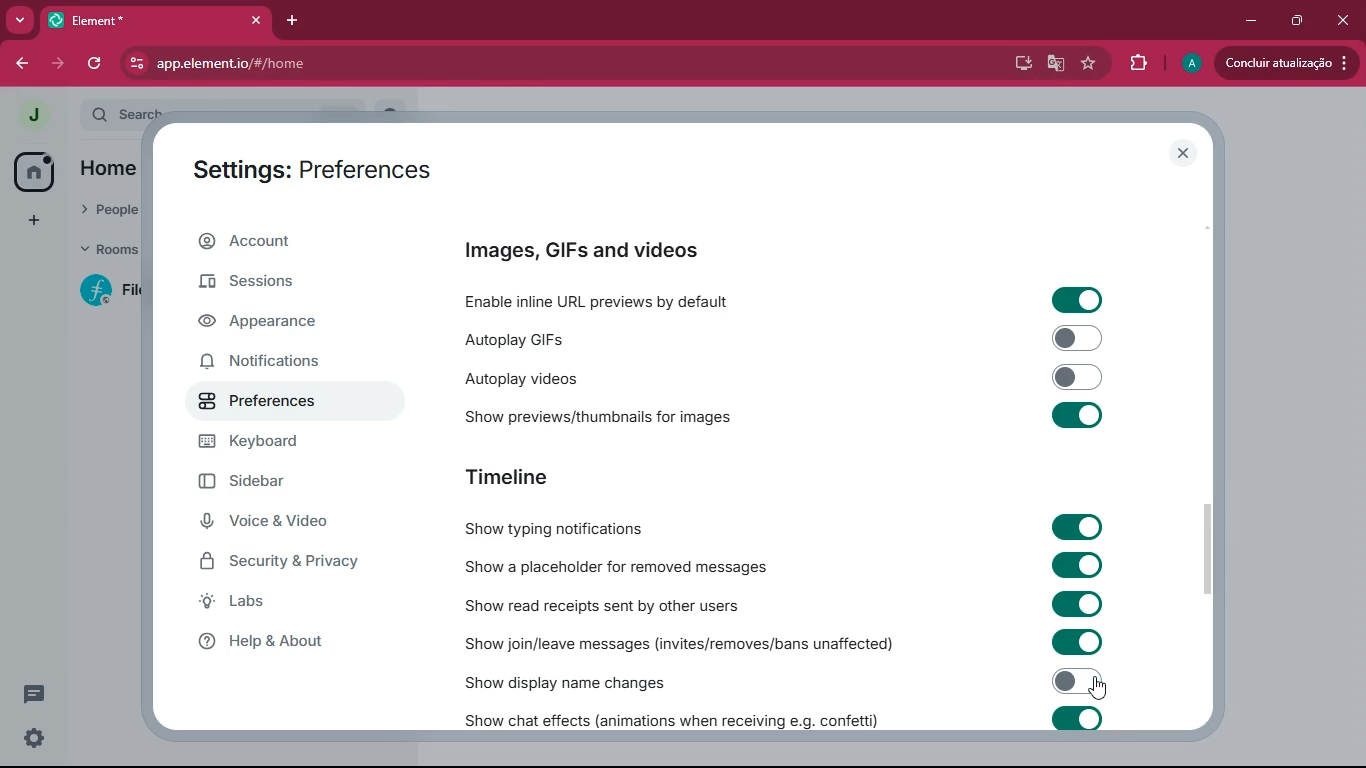 This screenshot has width=1366, height=768. I want to click on show join / leave messages (invites/removes/bans unaffected), so click(676, 643).